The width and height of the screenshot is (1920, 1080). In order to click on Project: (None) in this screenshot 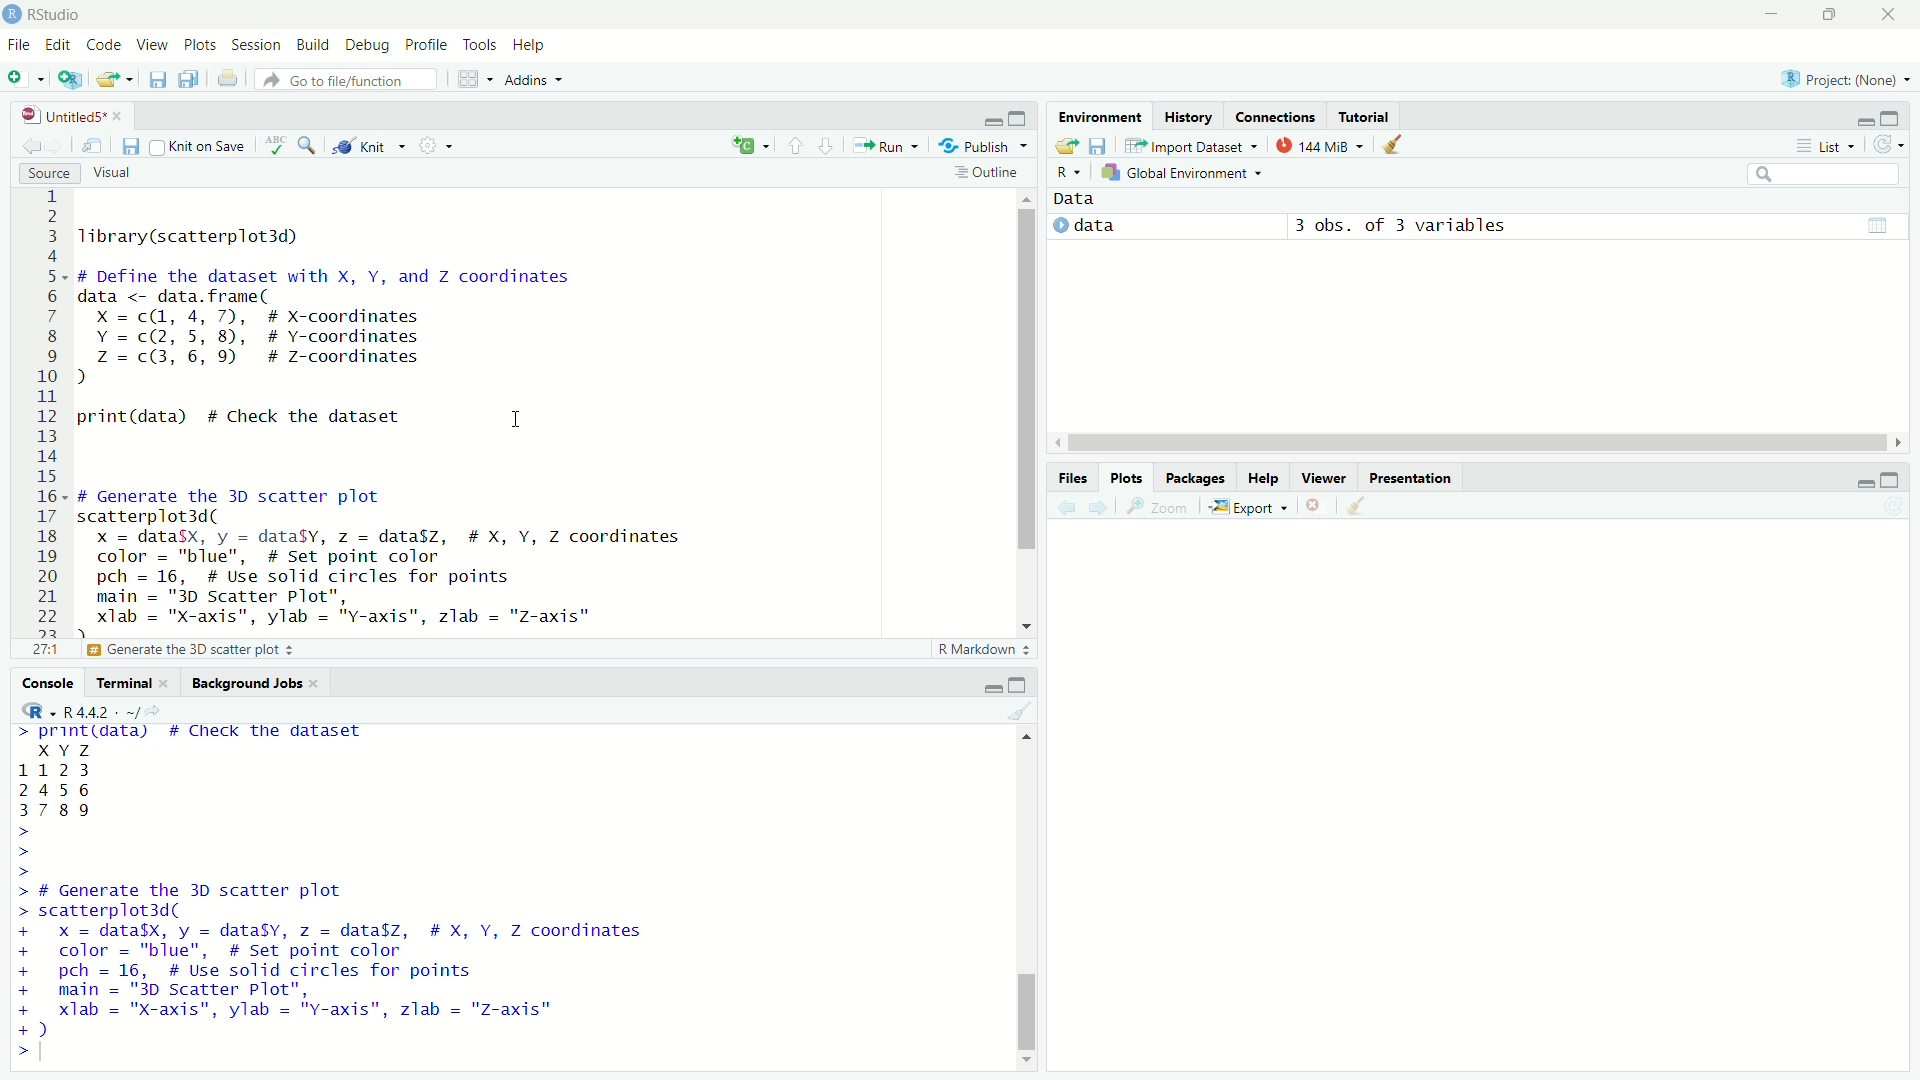, I will do `click(1846, 79)`.